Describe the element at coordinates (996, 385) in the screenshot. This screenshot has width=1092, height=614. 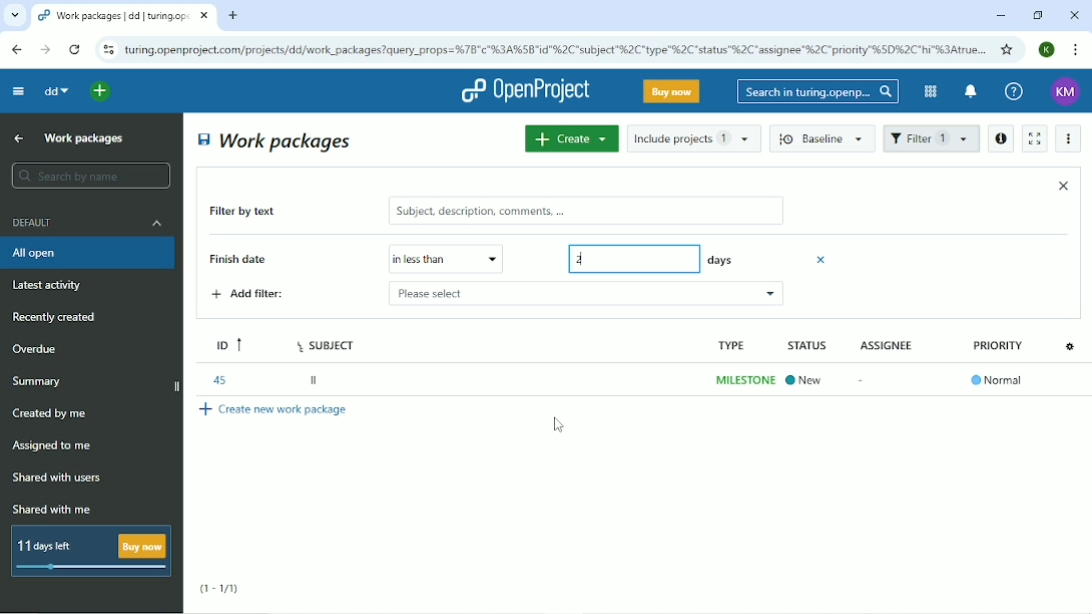
I see `®Normal` at that location.